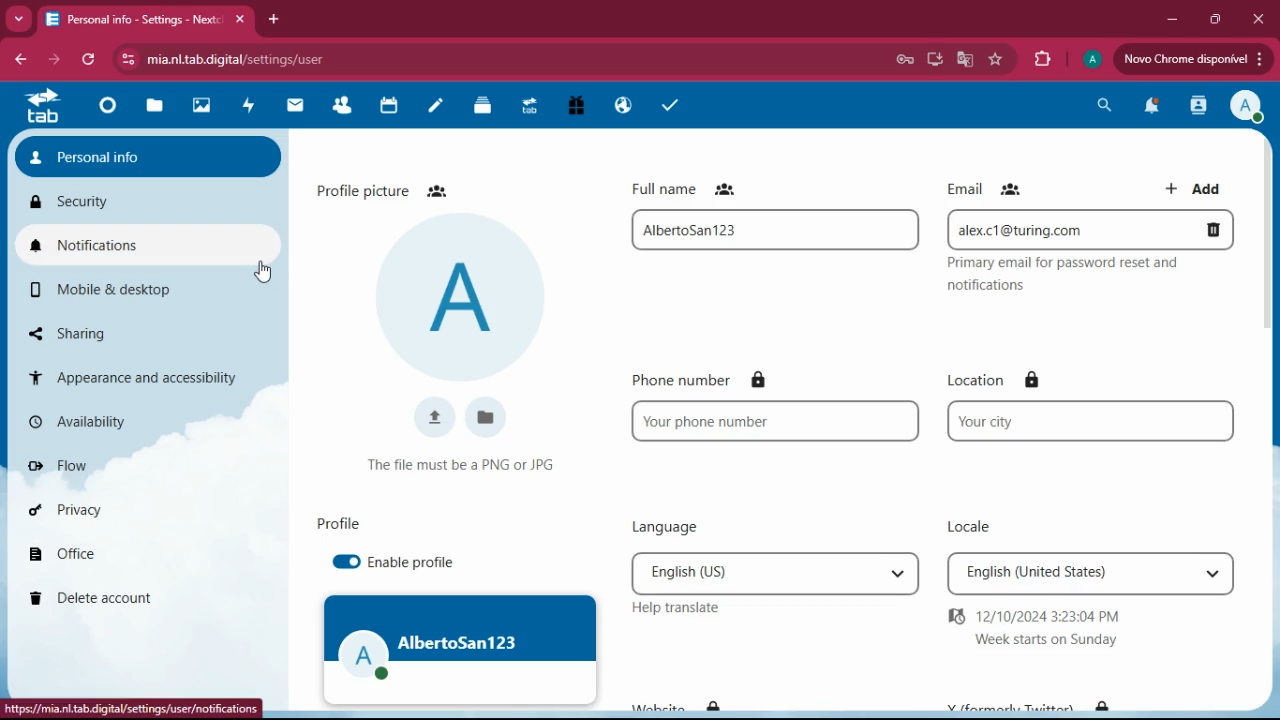  I want to click on activity, so click(245, 107).